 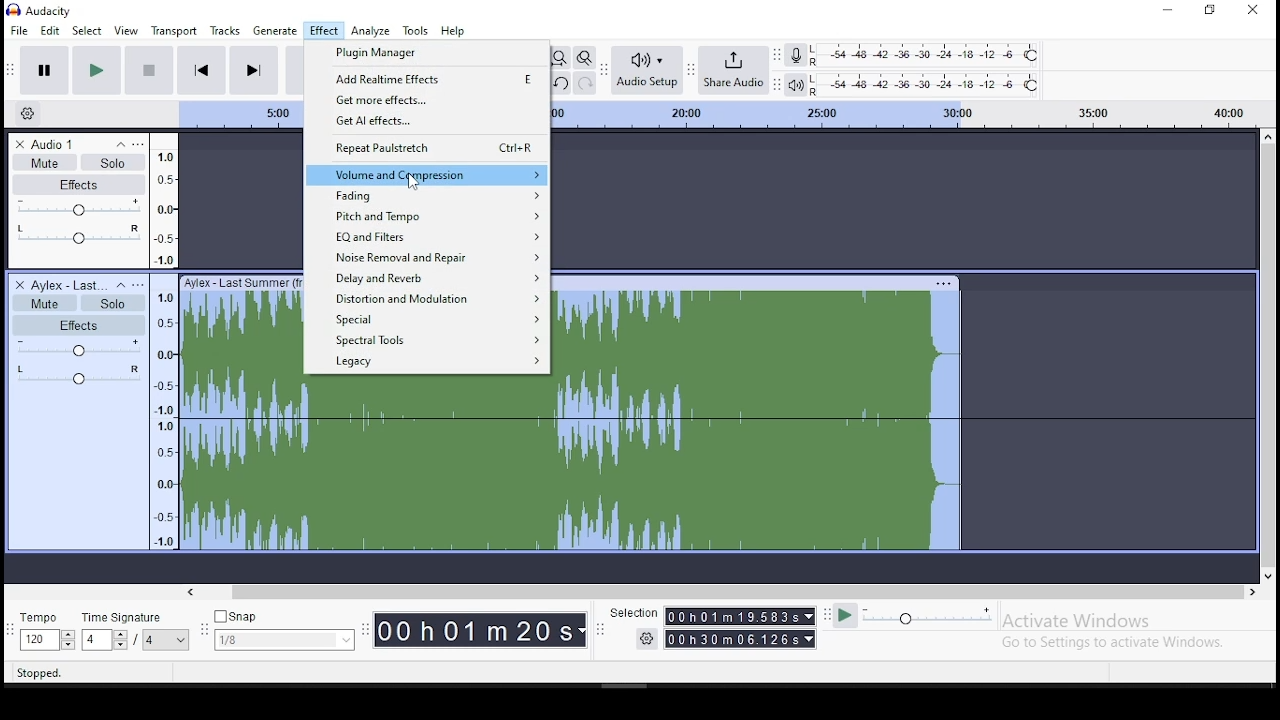 I want to click on undo, so click(x=559, y=83).